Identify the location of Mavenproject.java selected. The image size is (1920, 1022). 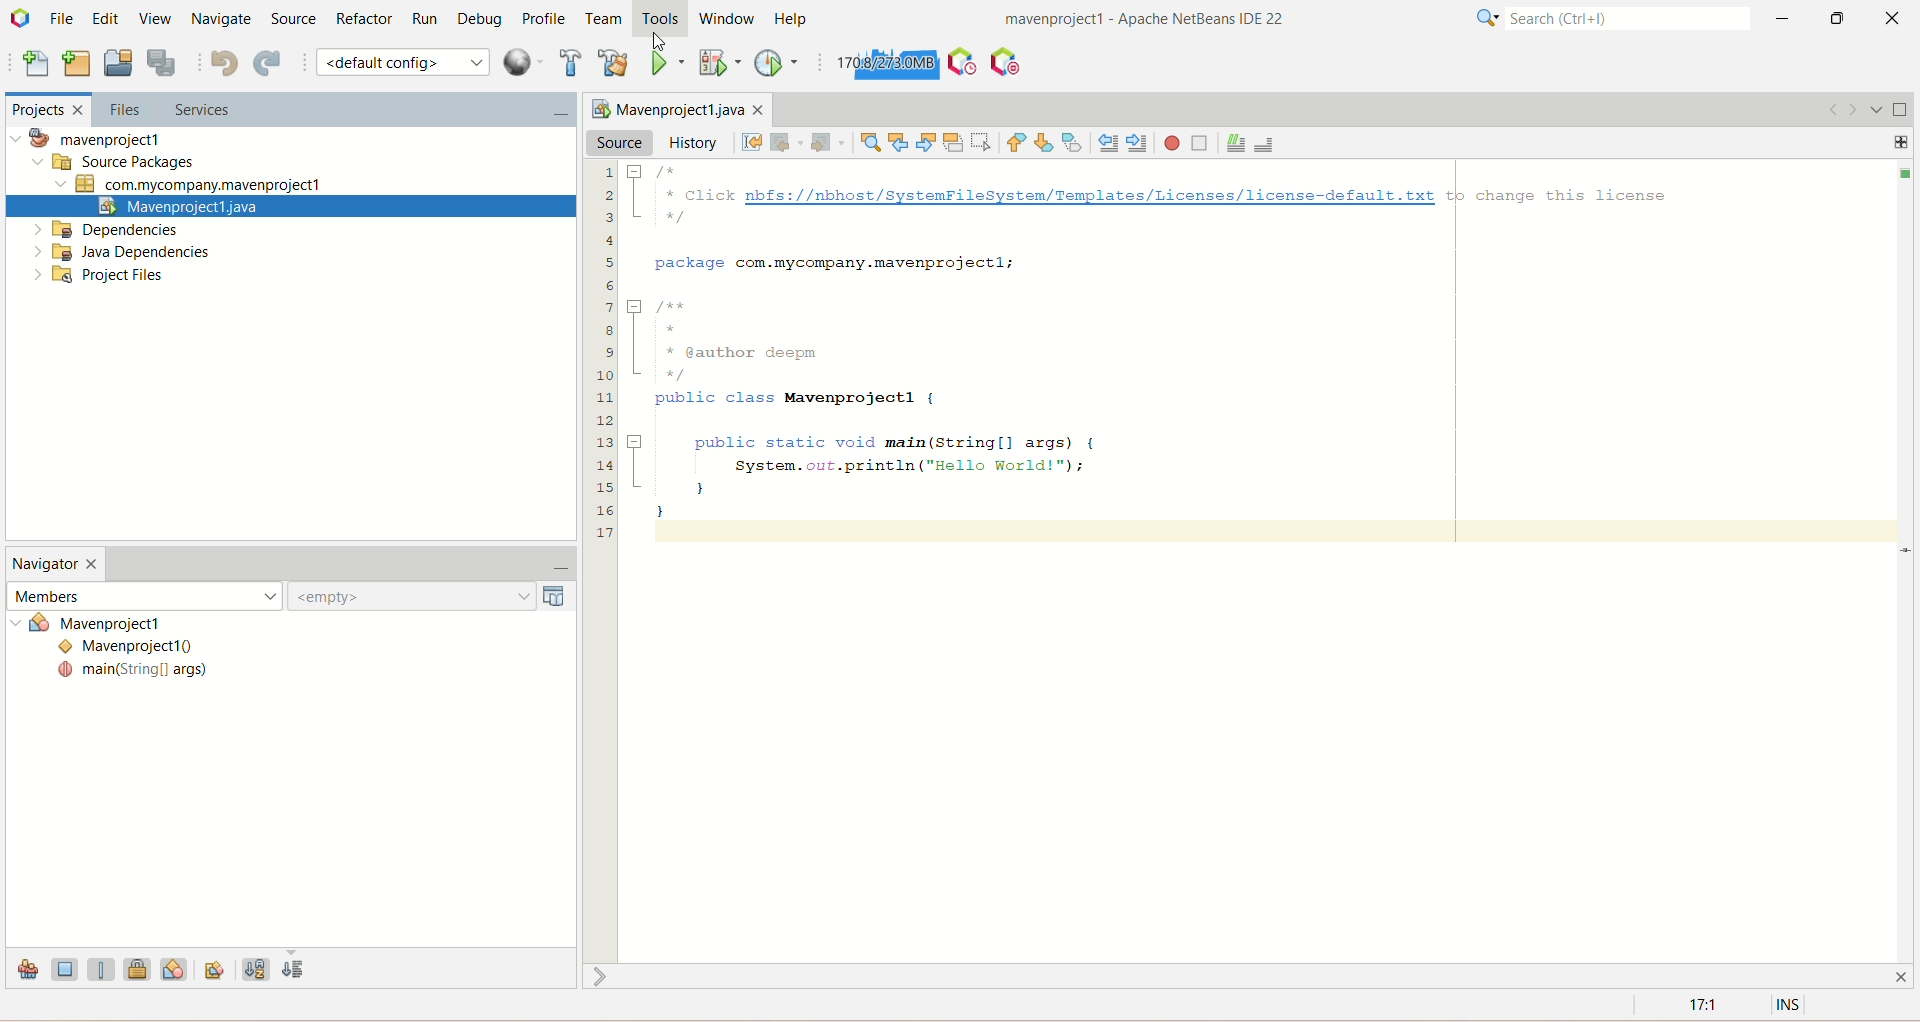
(292, 207).